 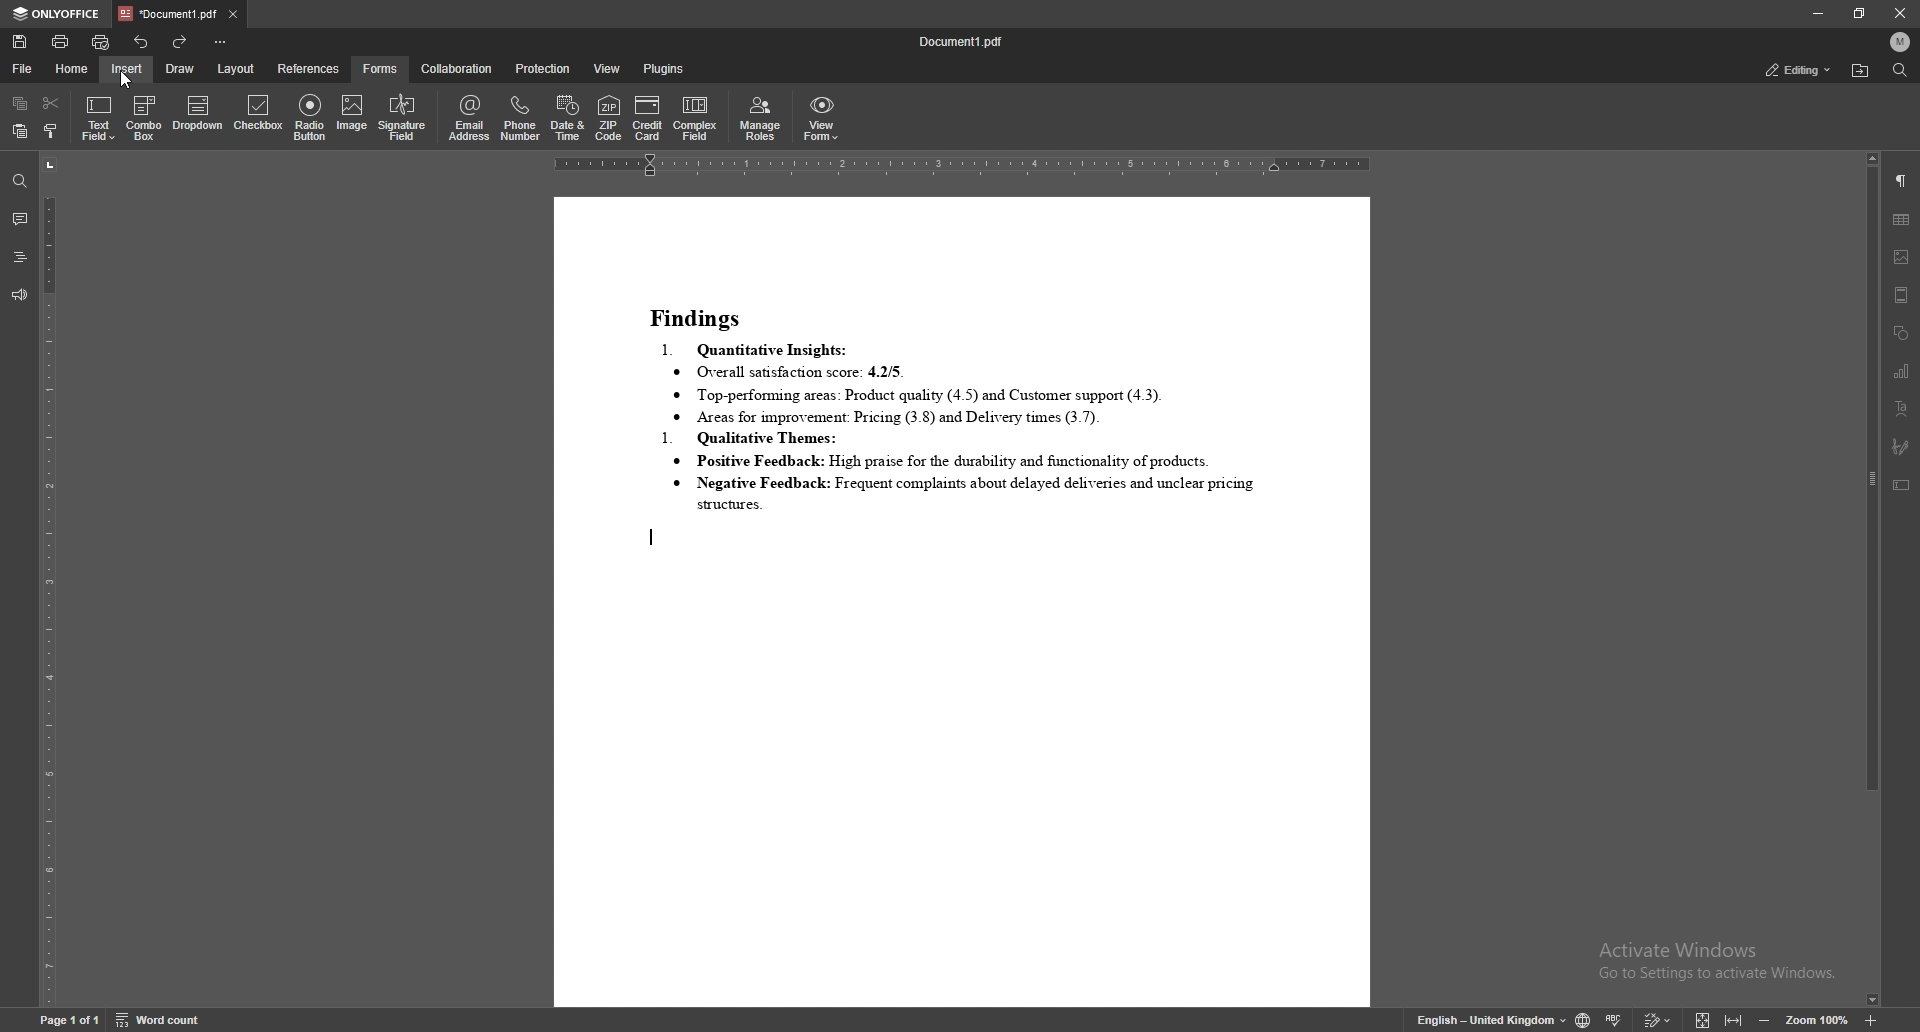 What do you see at coordinates (1703, 1019) in the screenshot?
I see `fit to screen` at bounding box center [1703, 1019].